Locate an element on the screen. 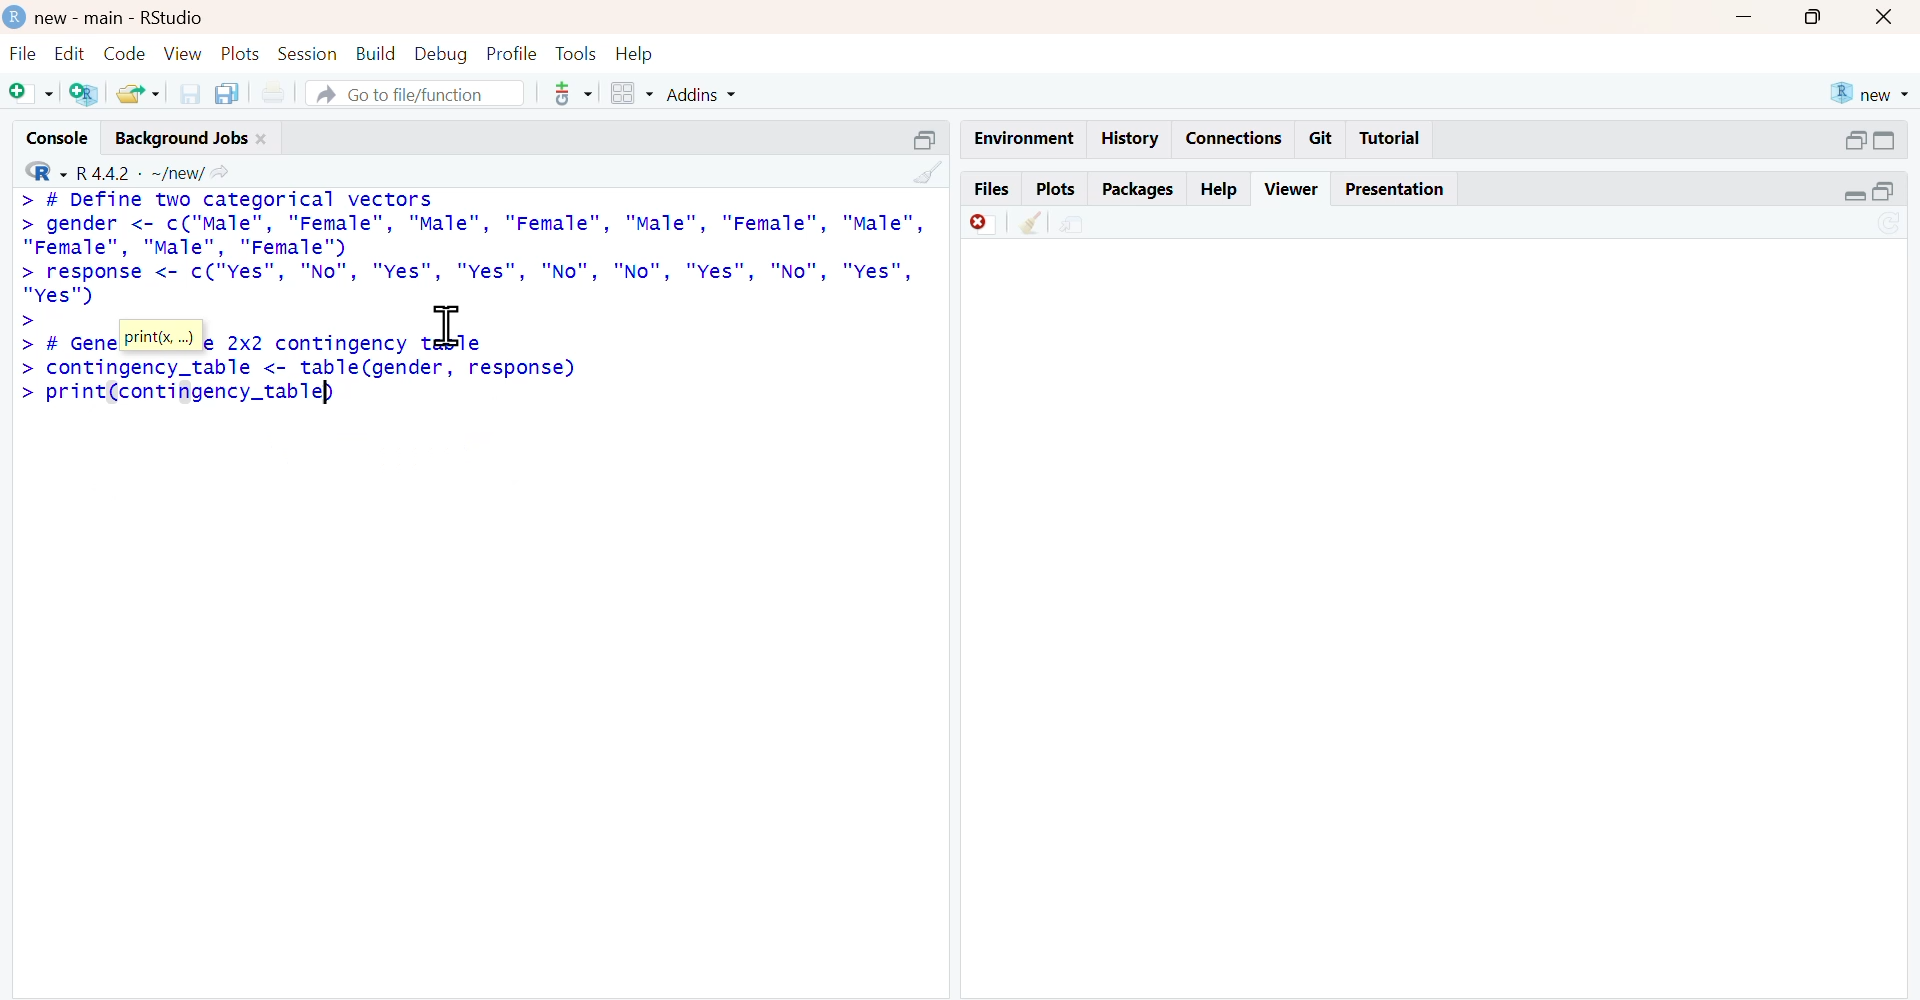 Image resolution: width=1920 pixels, height=1000 pixels. history is located at coordinates (1132, 137).